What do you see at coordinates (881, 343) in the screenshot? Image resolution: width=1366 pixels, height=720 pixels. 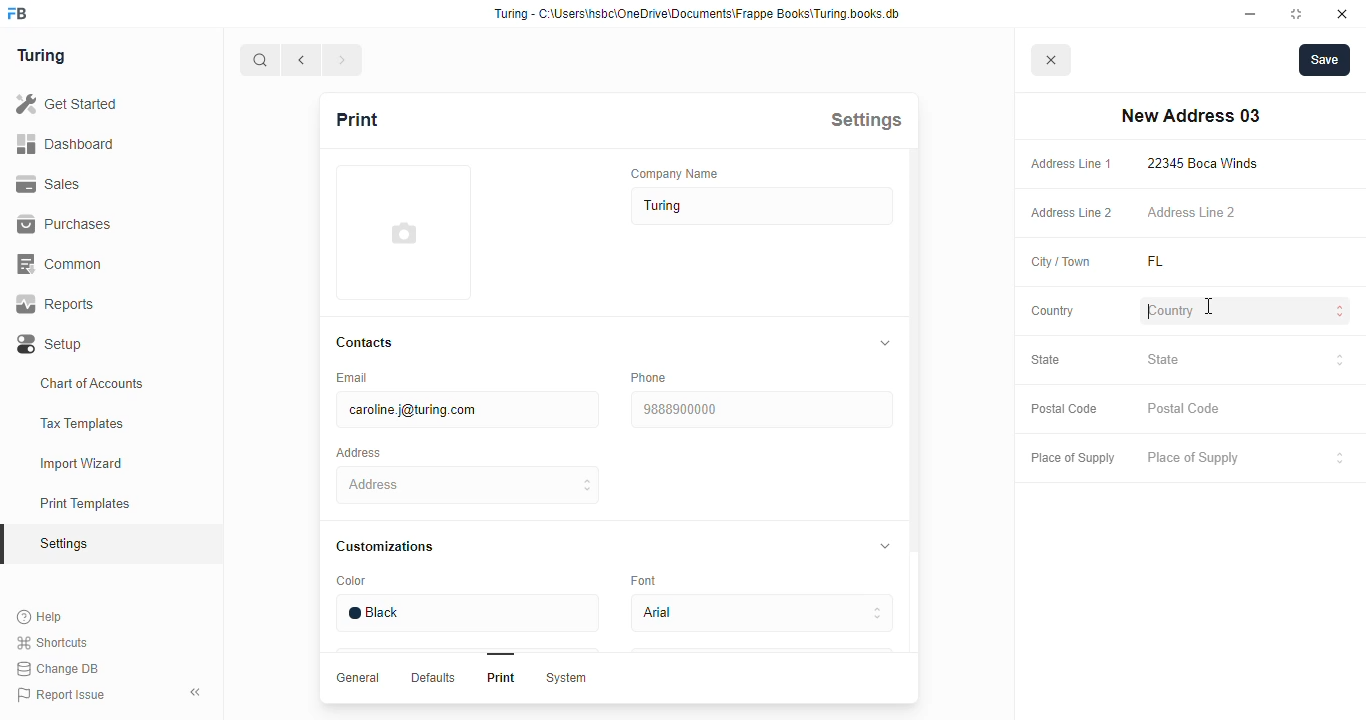 I see `toggle expand/collapse` at bounding box center [881, 343].